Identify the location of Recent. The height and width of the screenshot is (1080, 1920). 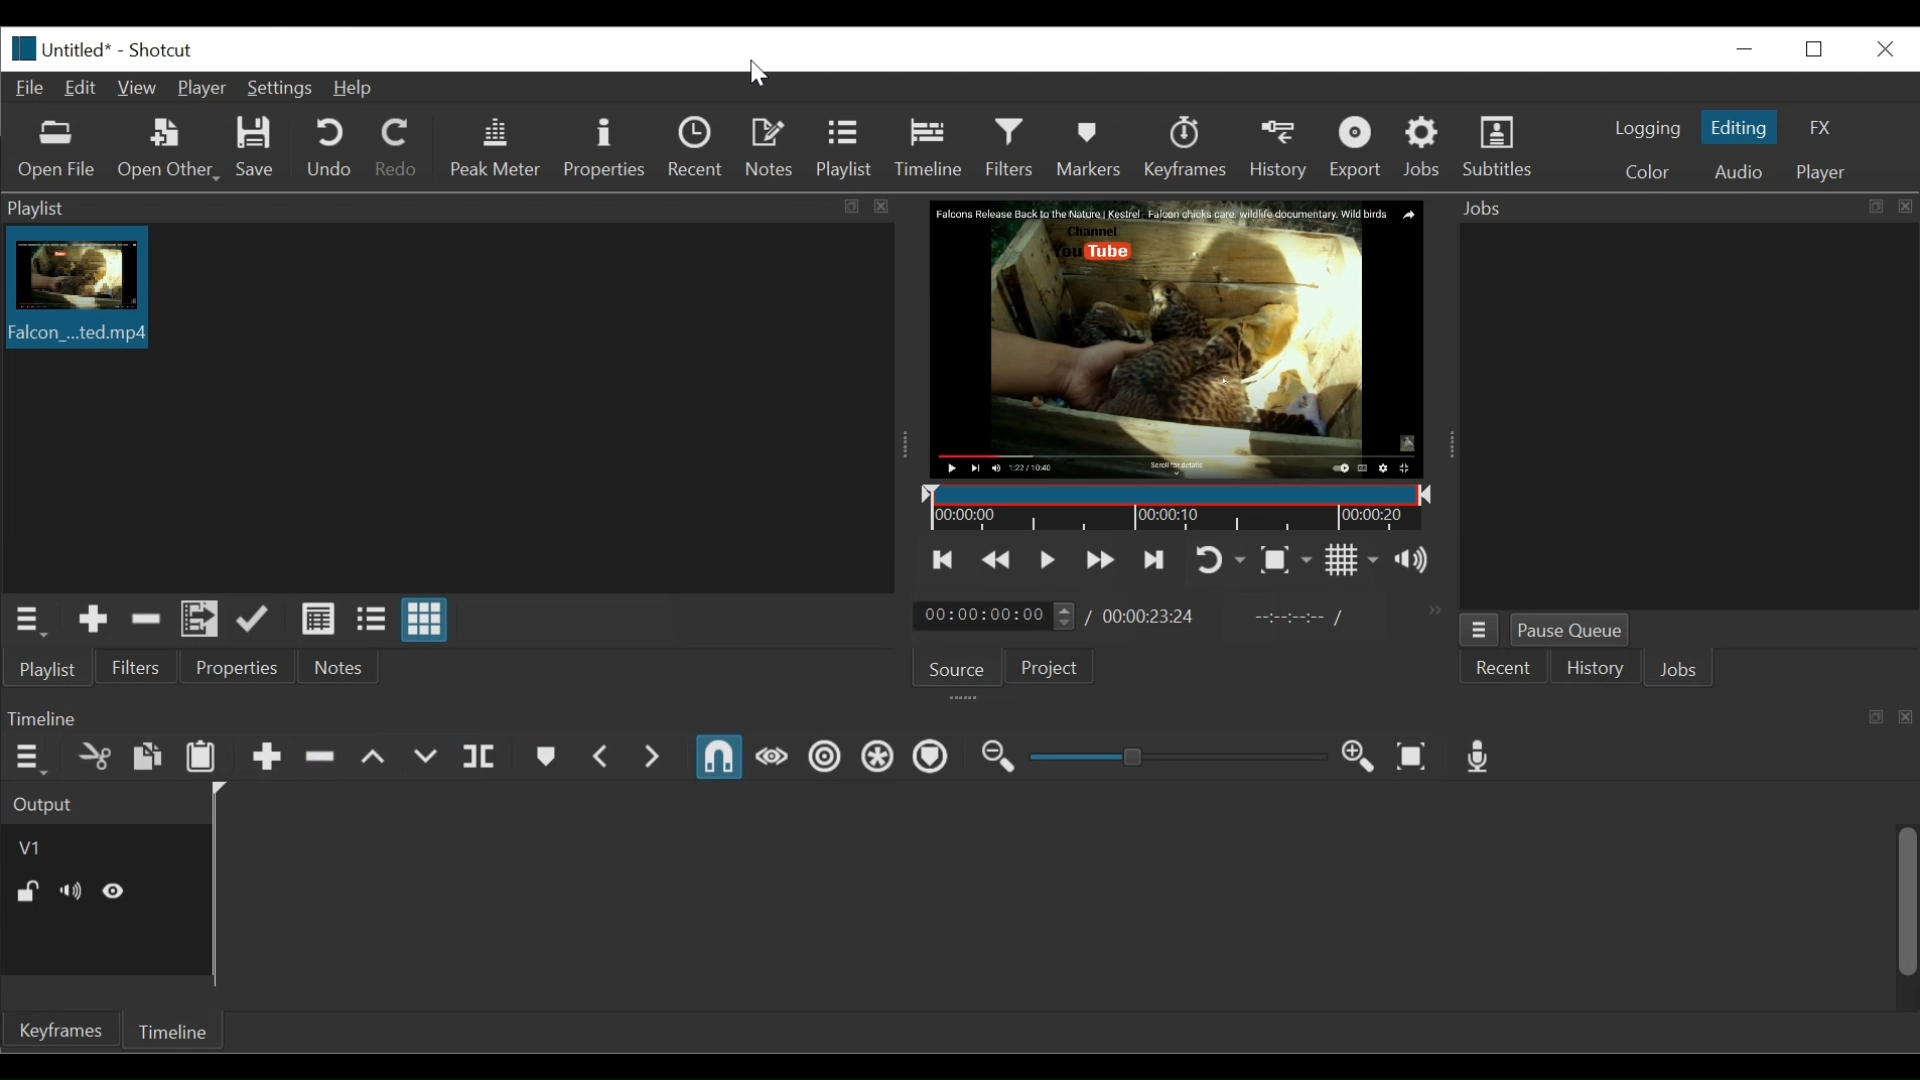
(698, 147).